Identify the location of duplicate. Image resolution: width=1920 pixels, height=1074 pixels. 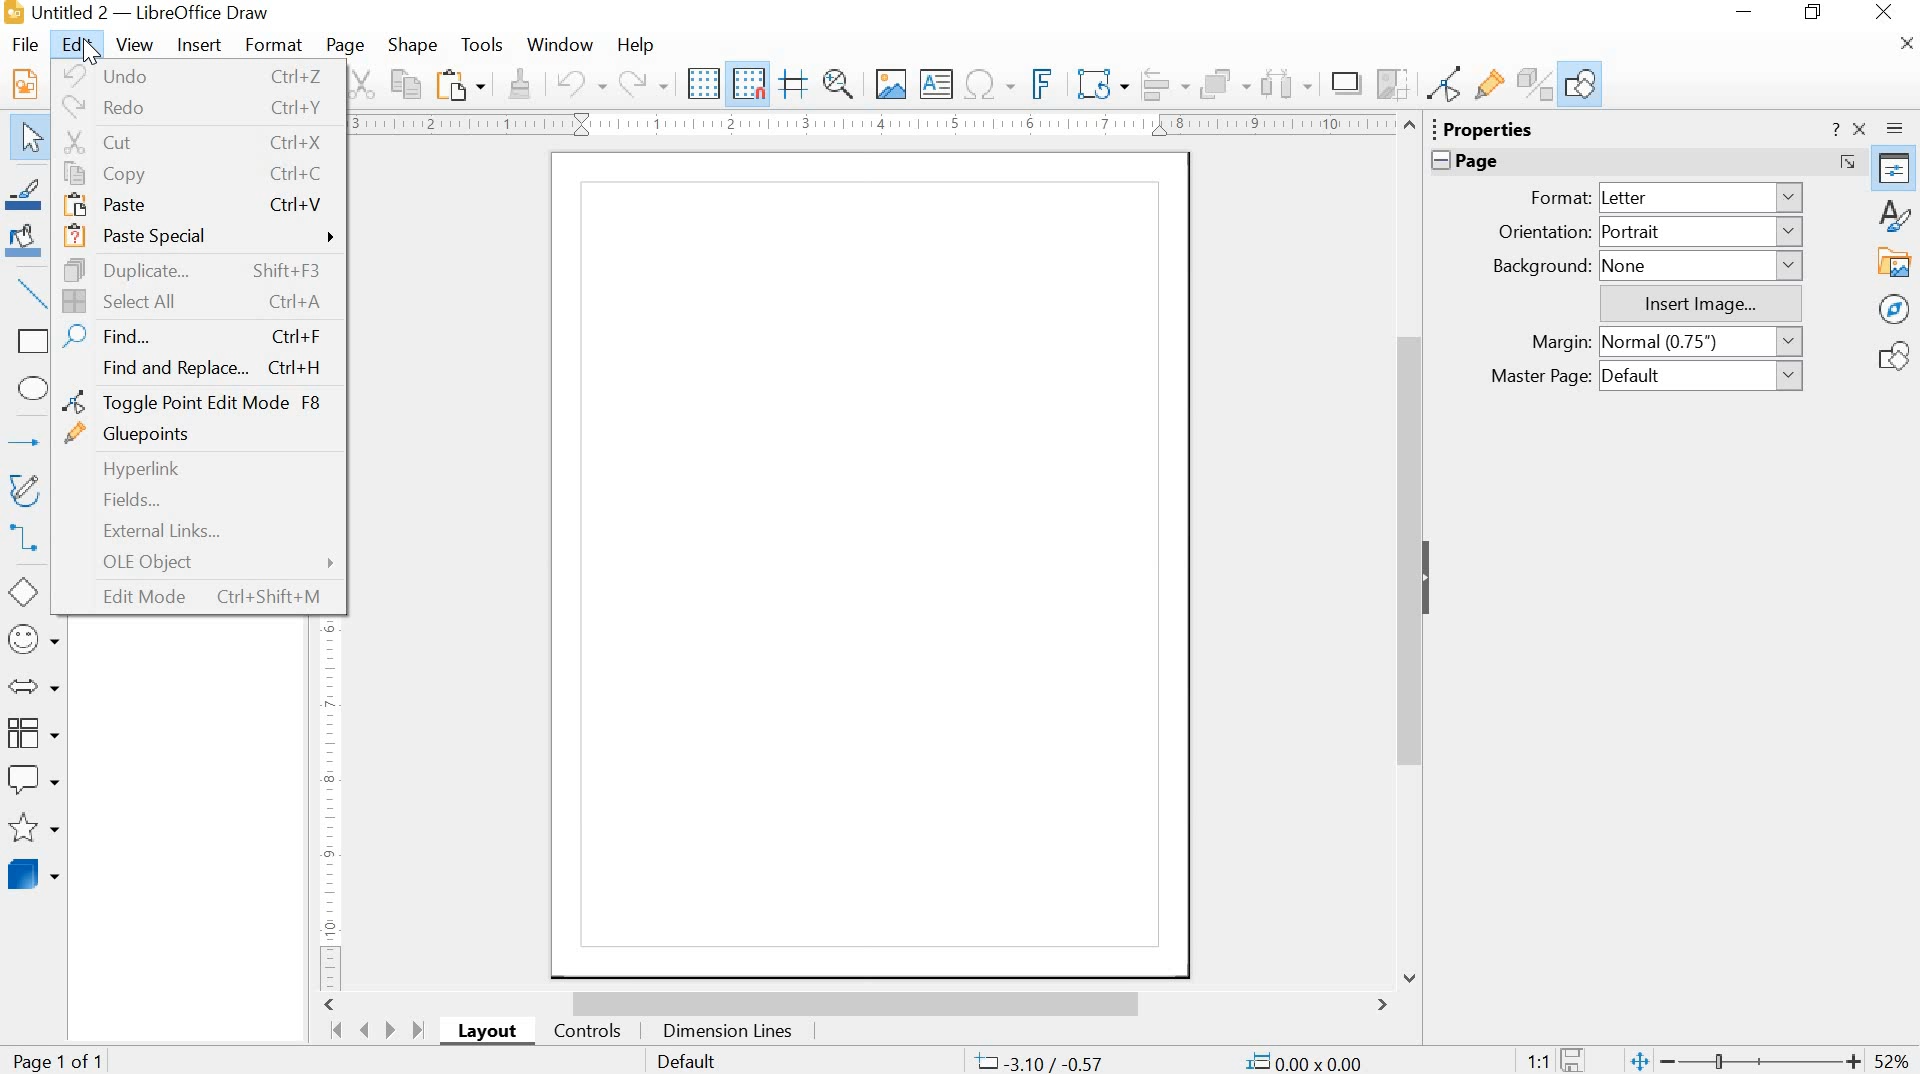
(199, 270).